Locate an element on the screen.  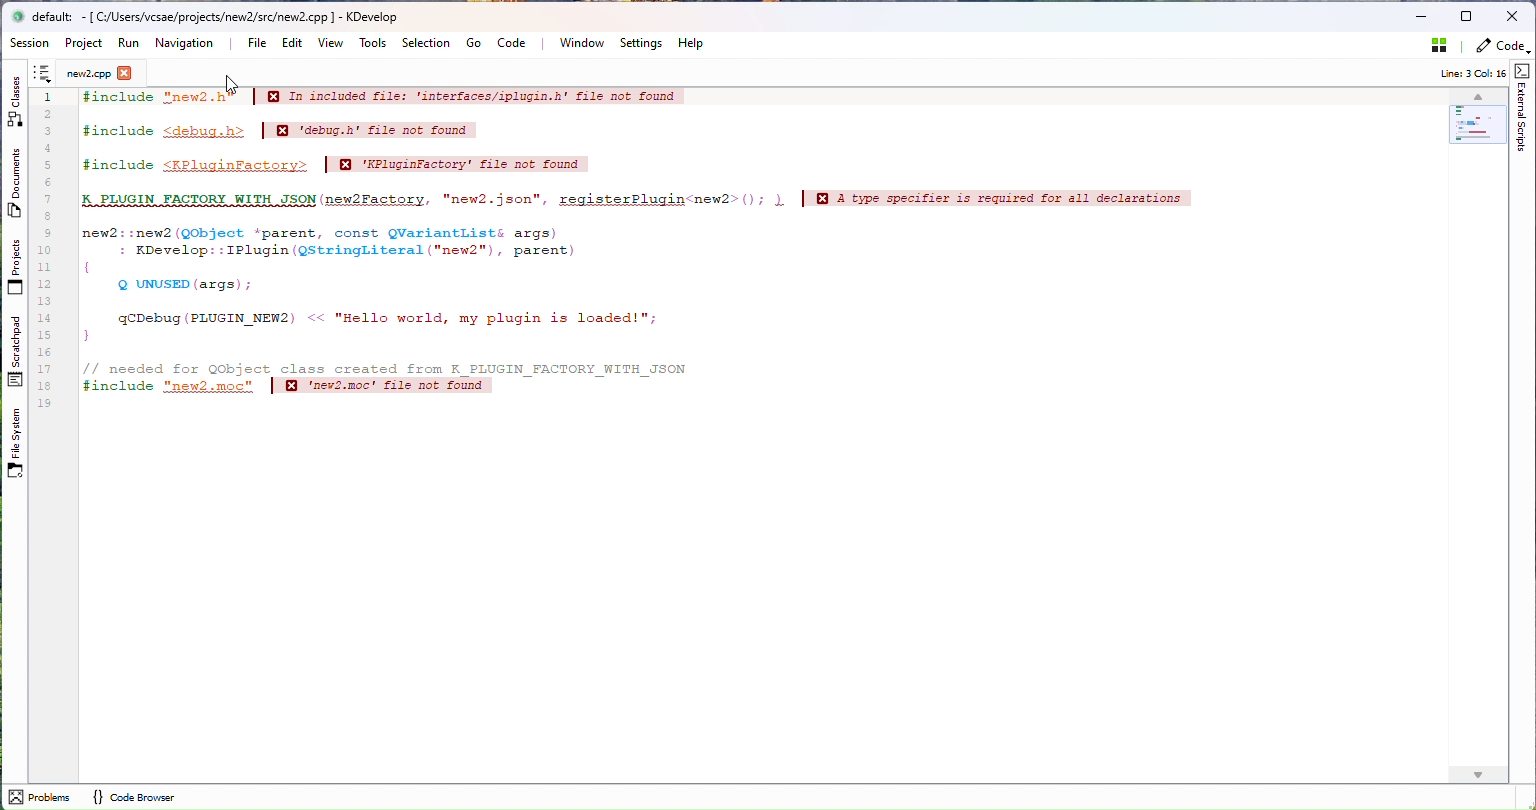
Code is located at coordinates (1503, 49).